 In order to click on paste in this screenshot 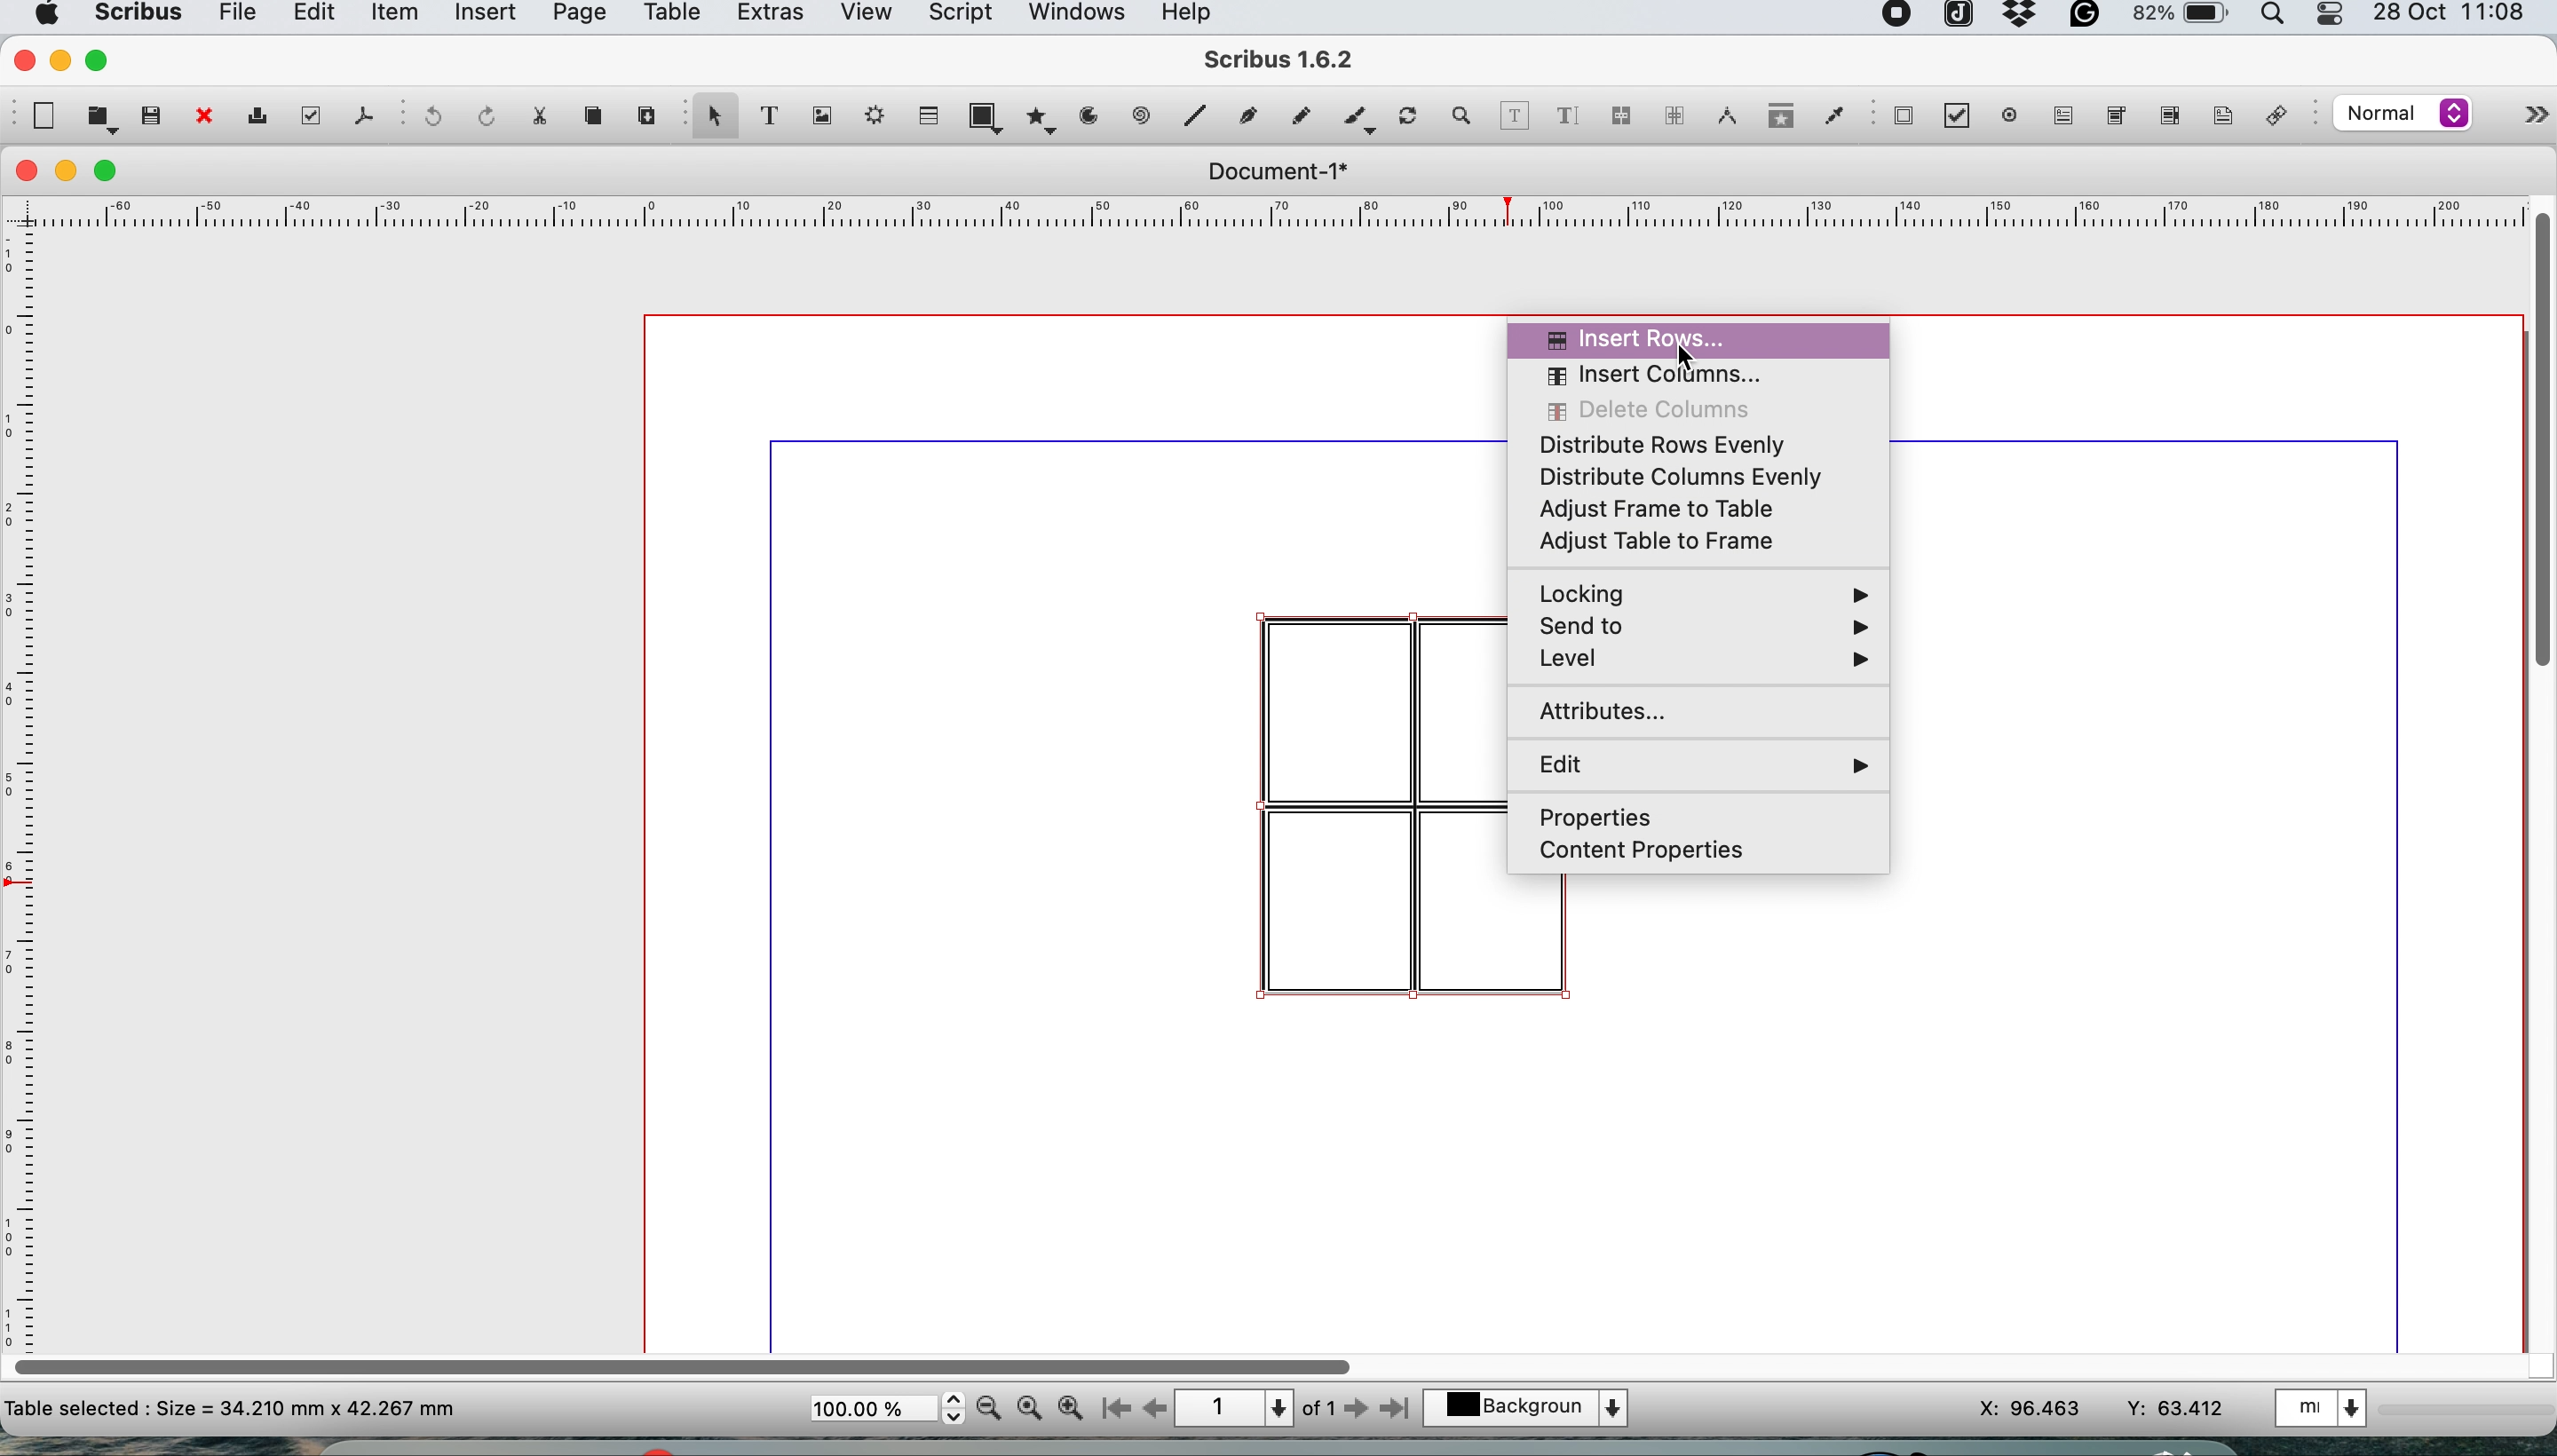, I will do `click(644, 112)`.